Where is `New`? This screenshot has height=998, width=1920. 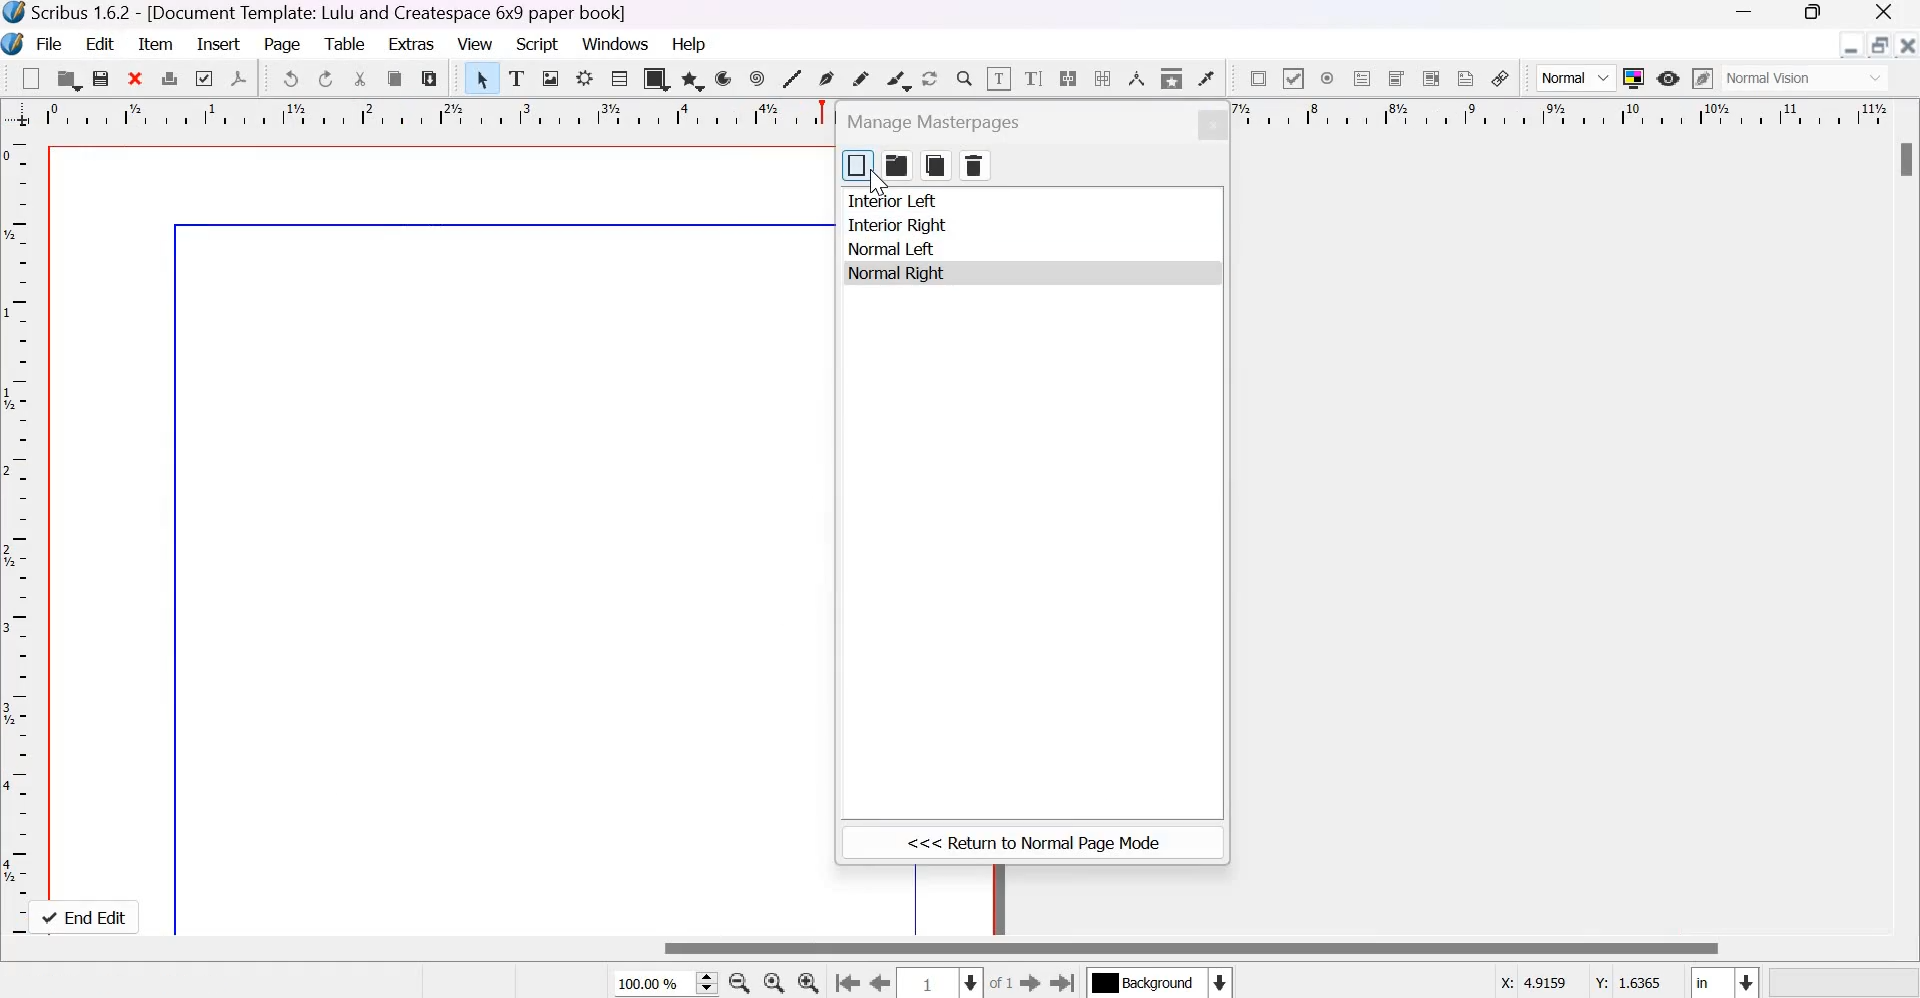
New is located at coordinates (31, 77).